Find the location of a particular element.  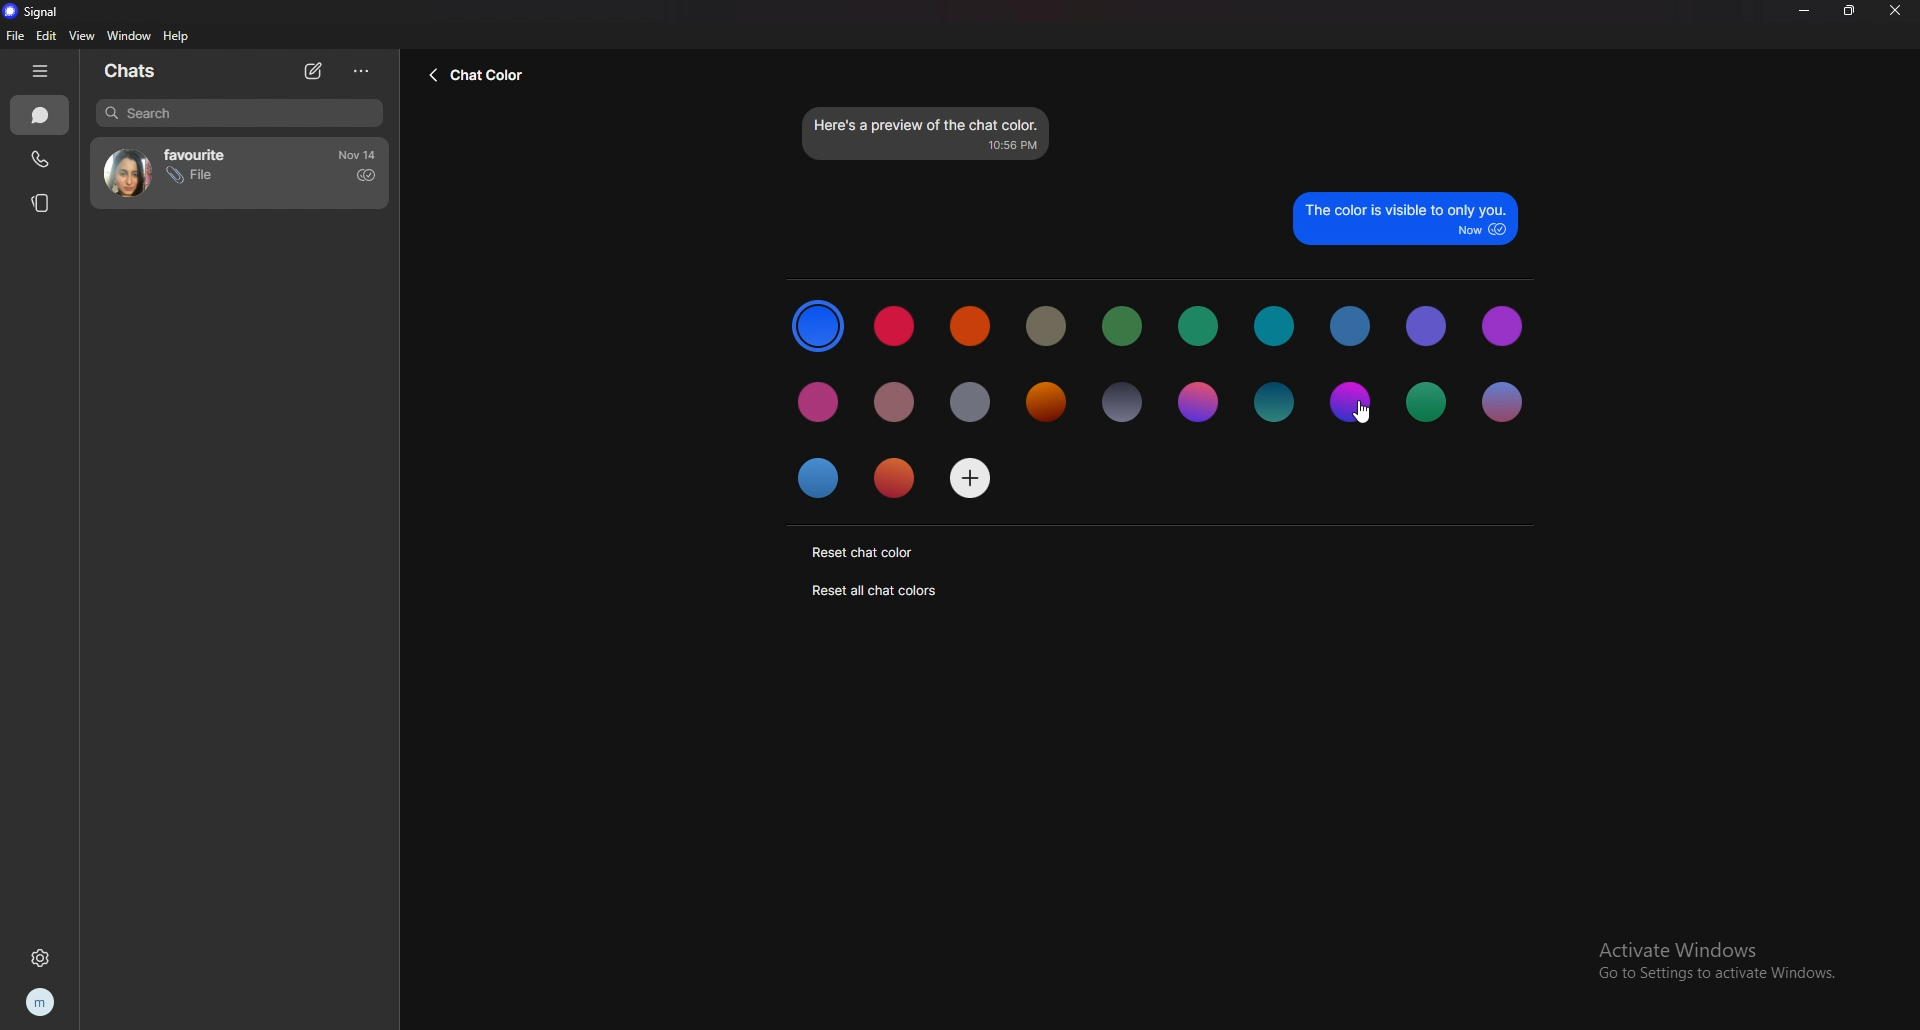

add color is located at coordinates (970, 476).